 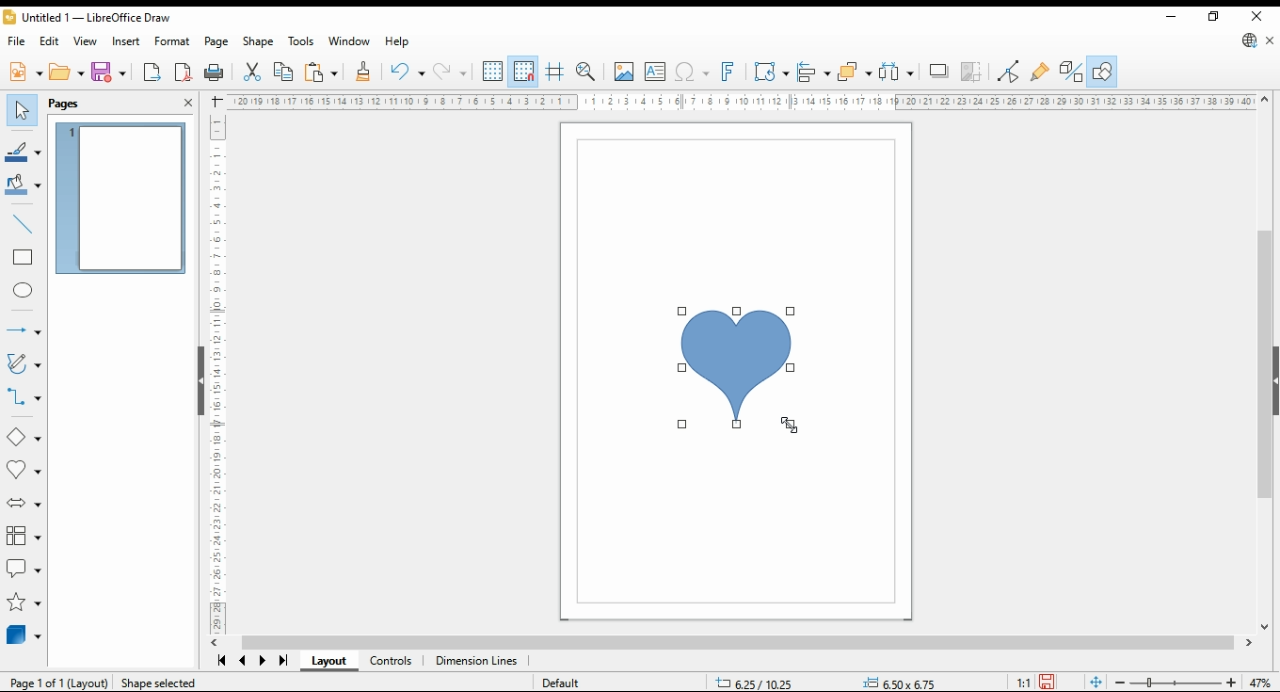 What do you see at coordinates (123, 198) in the screenshot?
I see `page 1` at bounding box center [123, 198].